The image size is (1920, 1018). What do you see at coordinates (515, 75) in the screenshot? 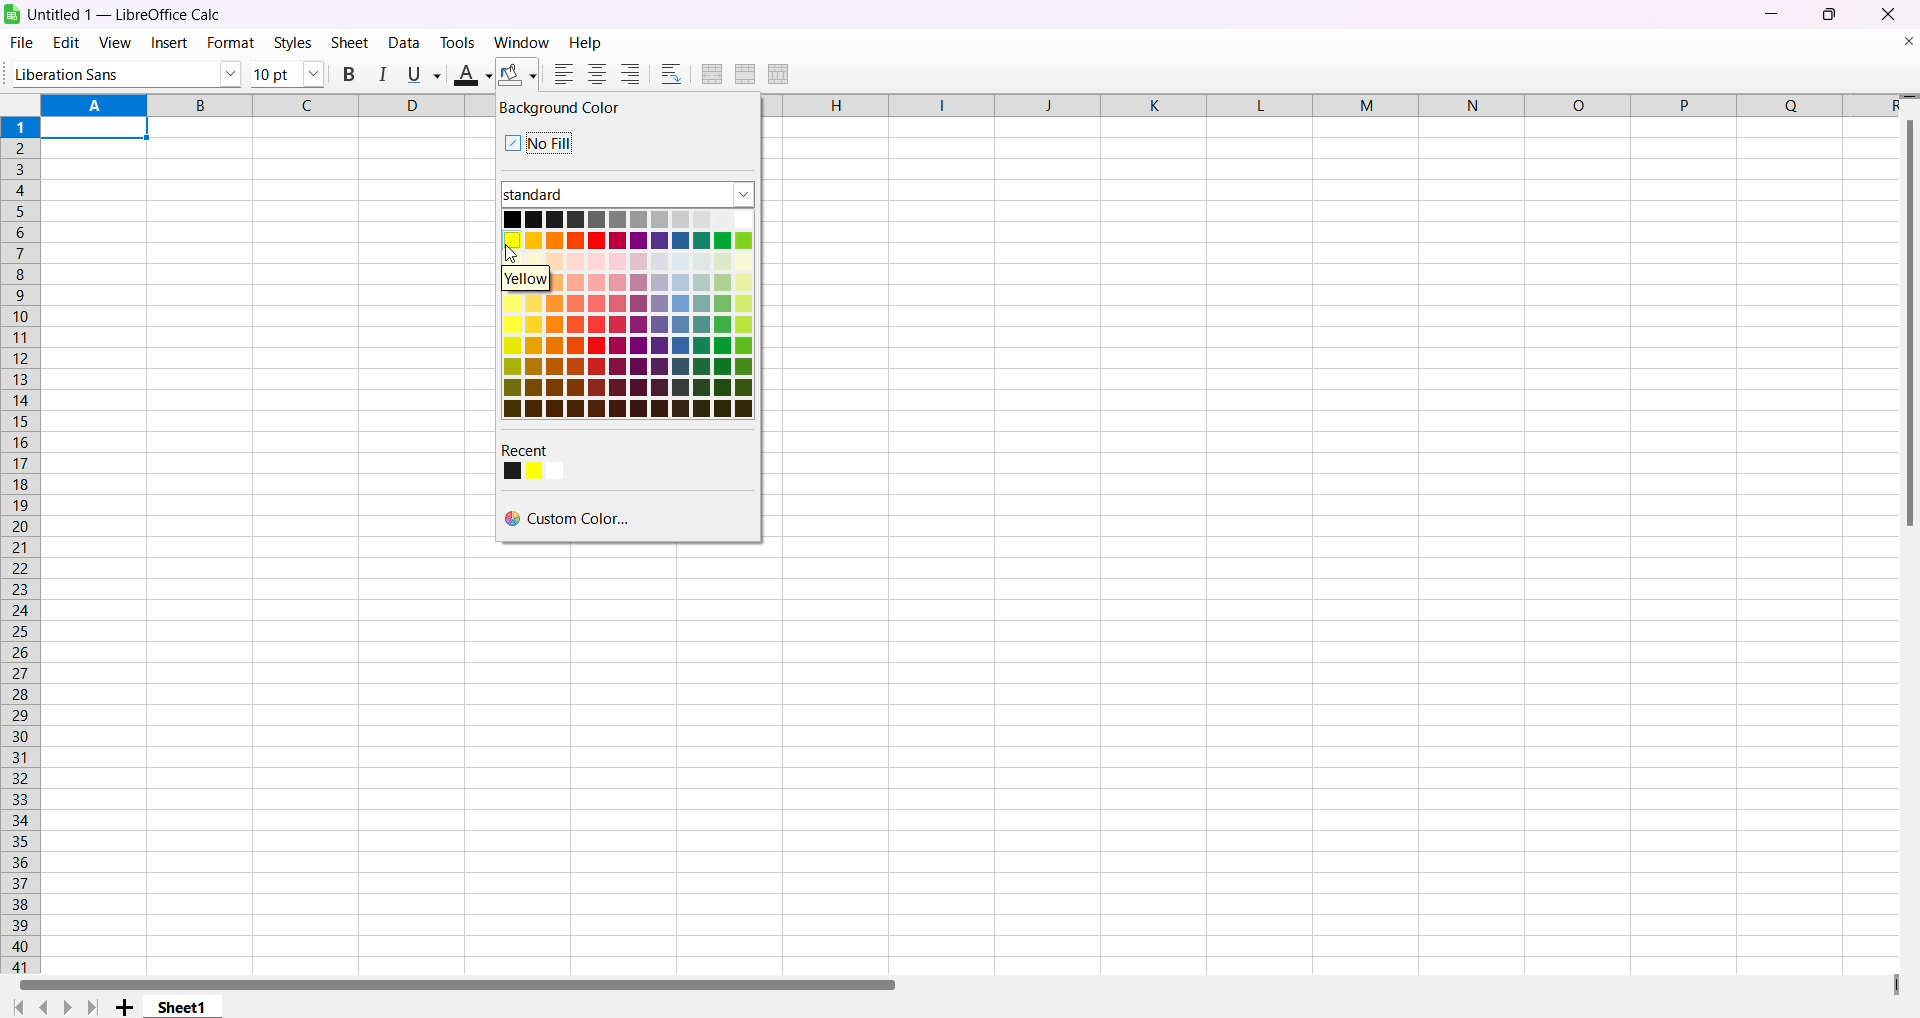
I see `background color` at bounding box center [515, 75].